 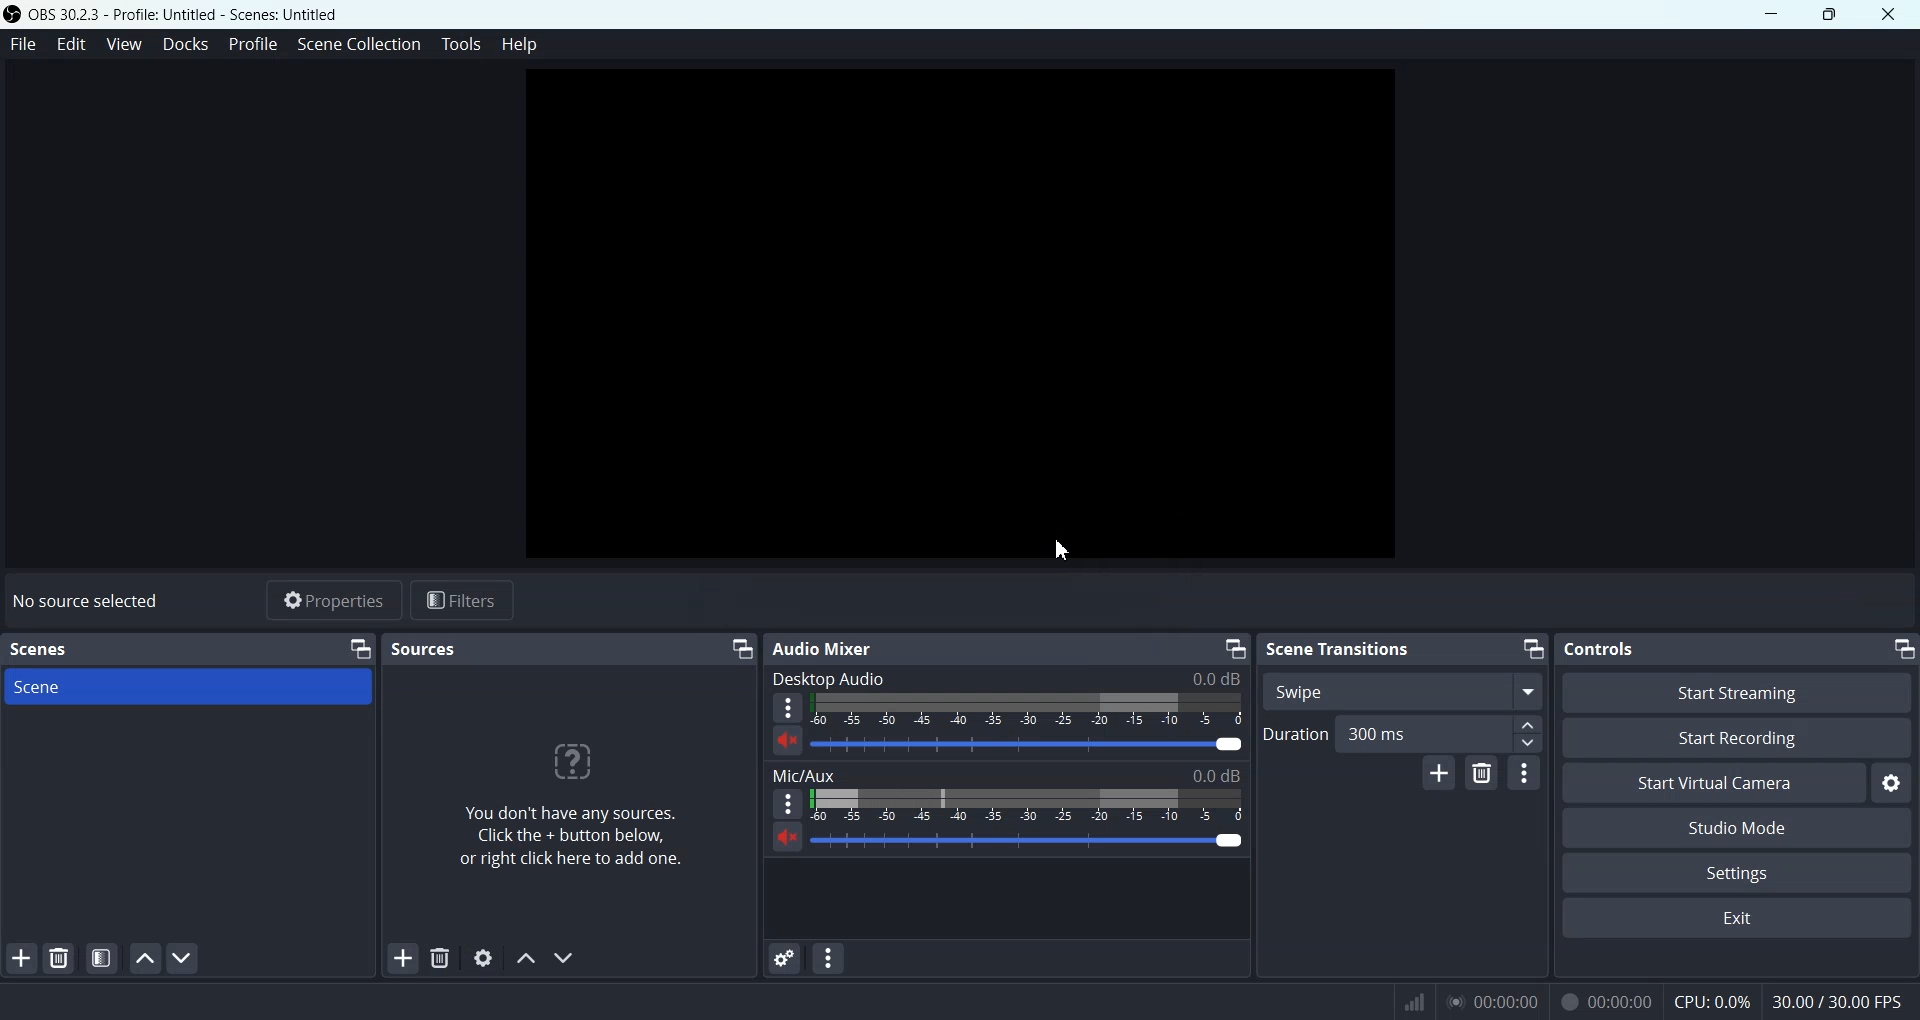 I want to click on You don't have any sources.
Click the + button below,
or right click here to add one., so click(x=568, y=809).